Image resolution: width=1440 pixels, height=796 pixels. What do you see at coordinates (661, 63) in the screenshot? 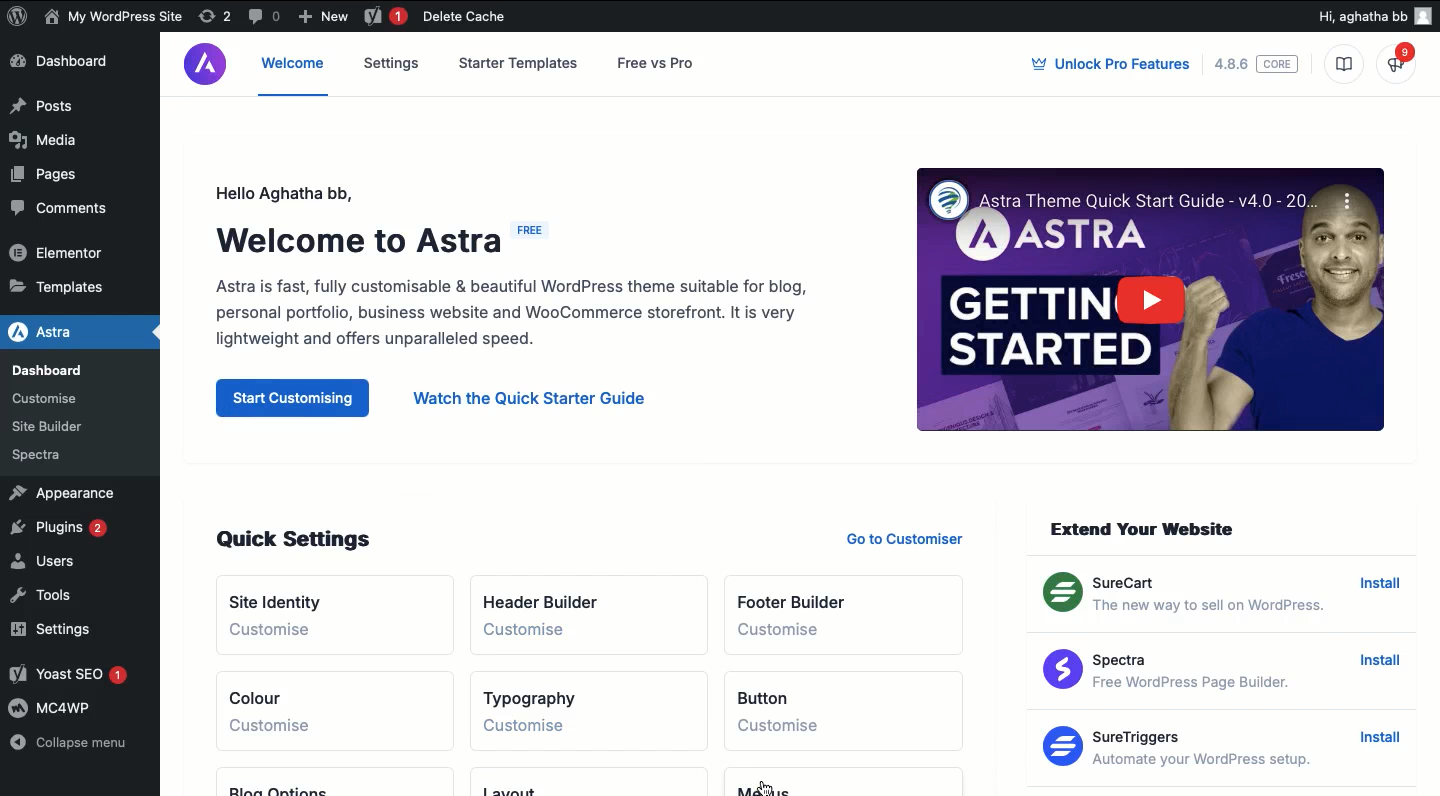
I see `Free vs Pro` at bounding box center [661, 63].